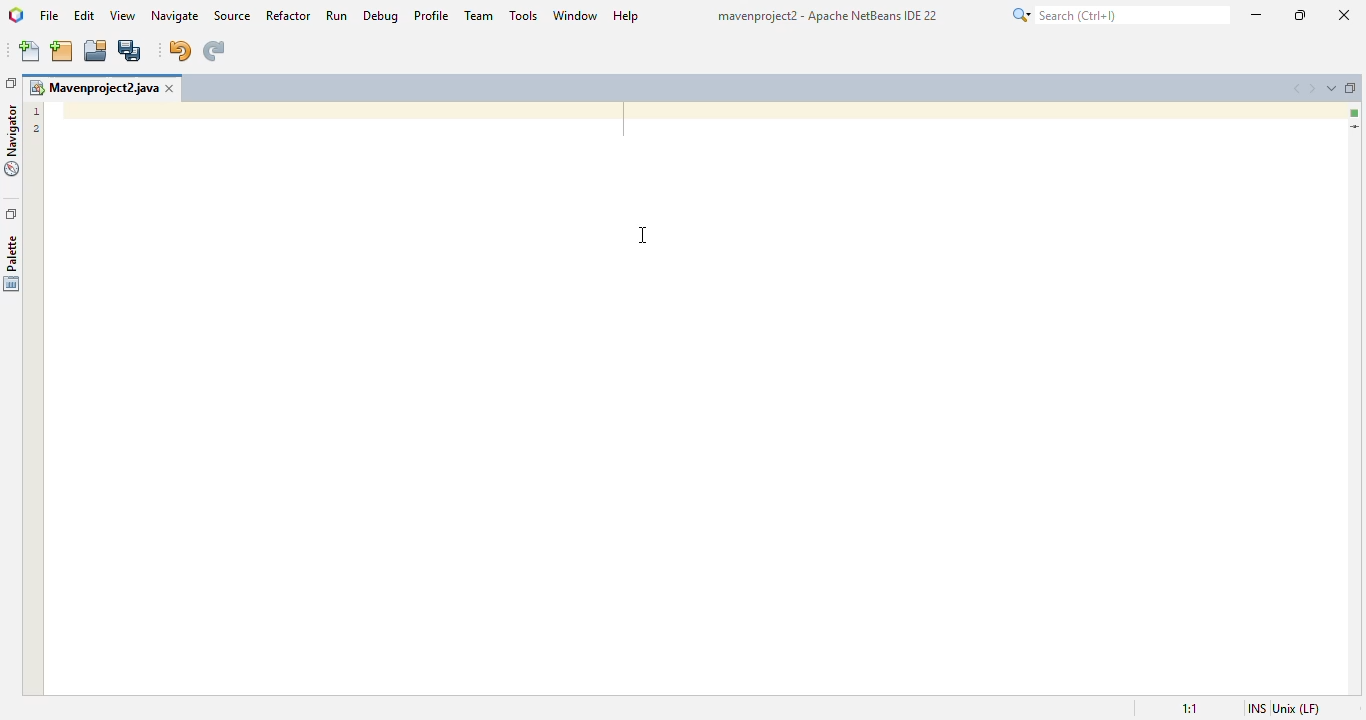 This screenshot has height=720, width=1366. Describe the element at coordinates (576, 15) in the screenshot. I see `window` at that location.